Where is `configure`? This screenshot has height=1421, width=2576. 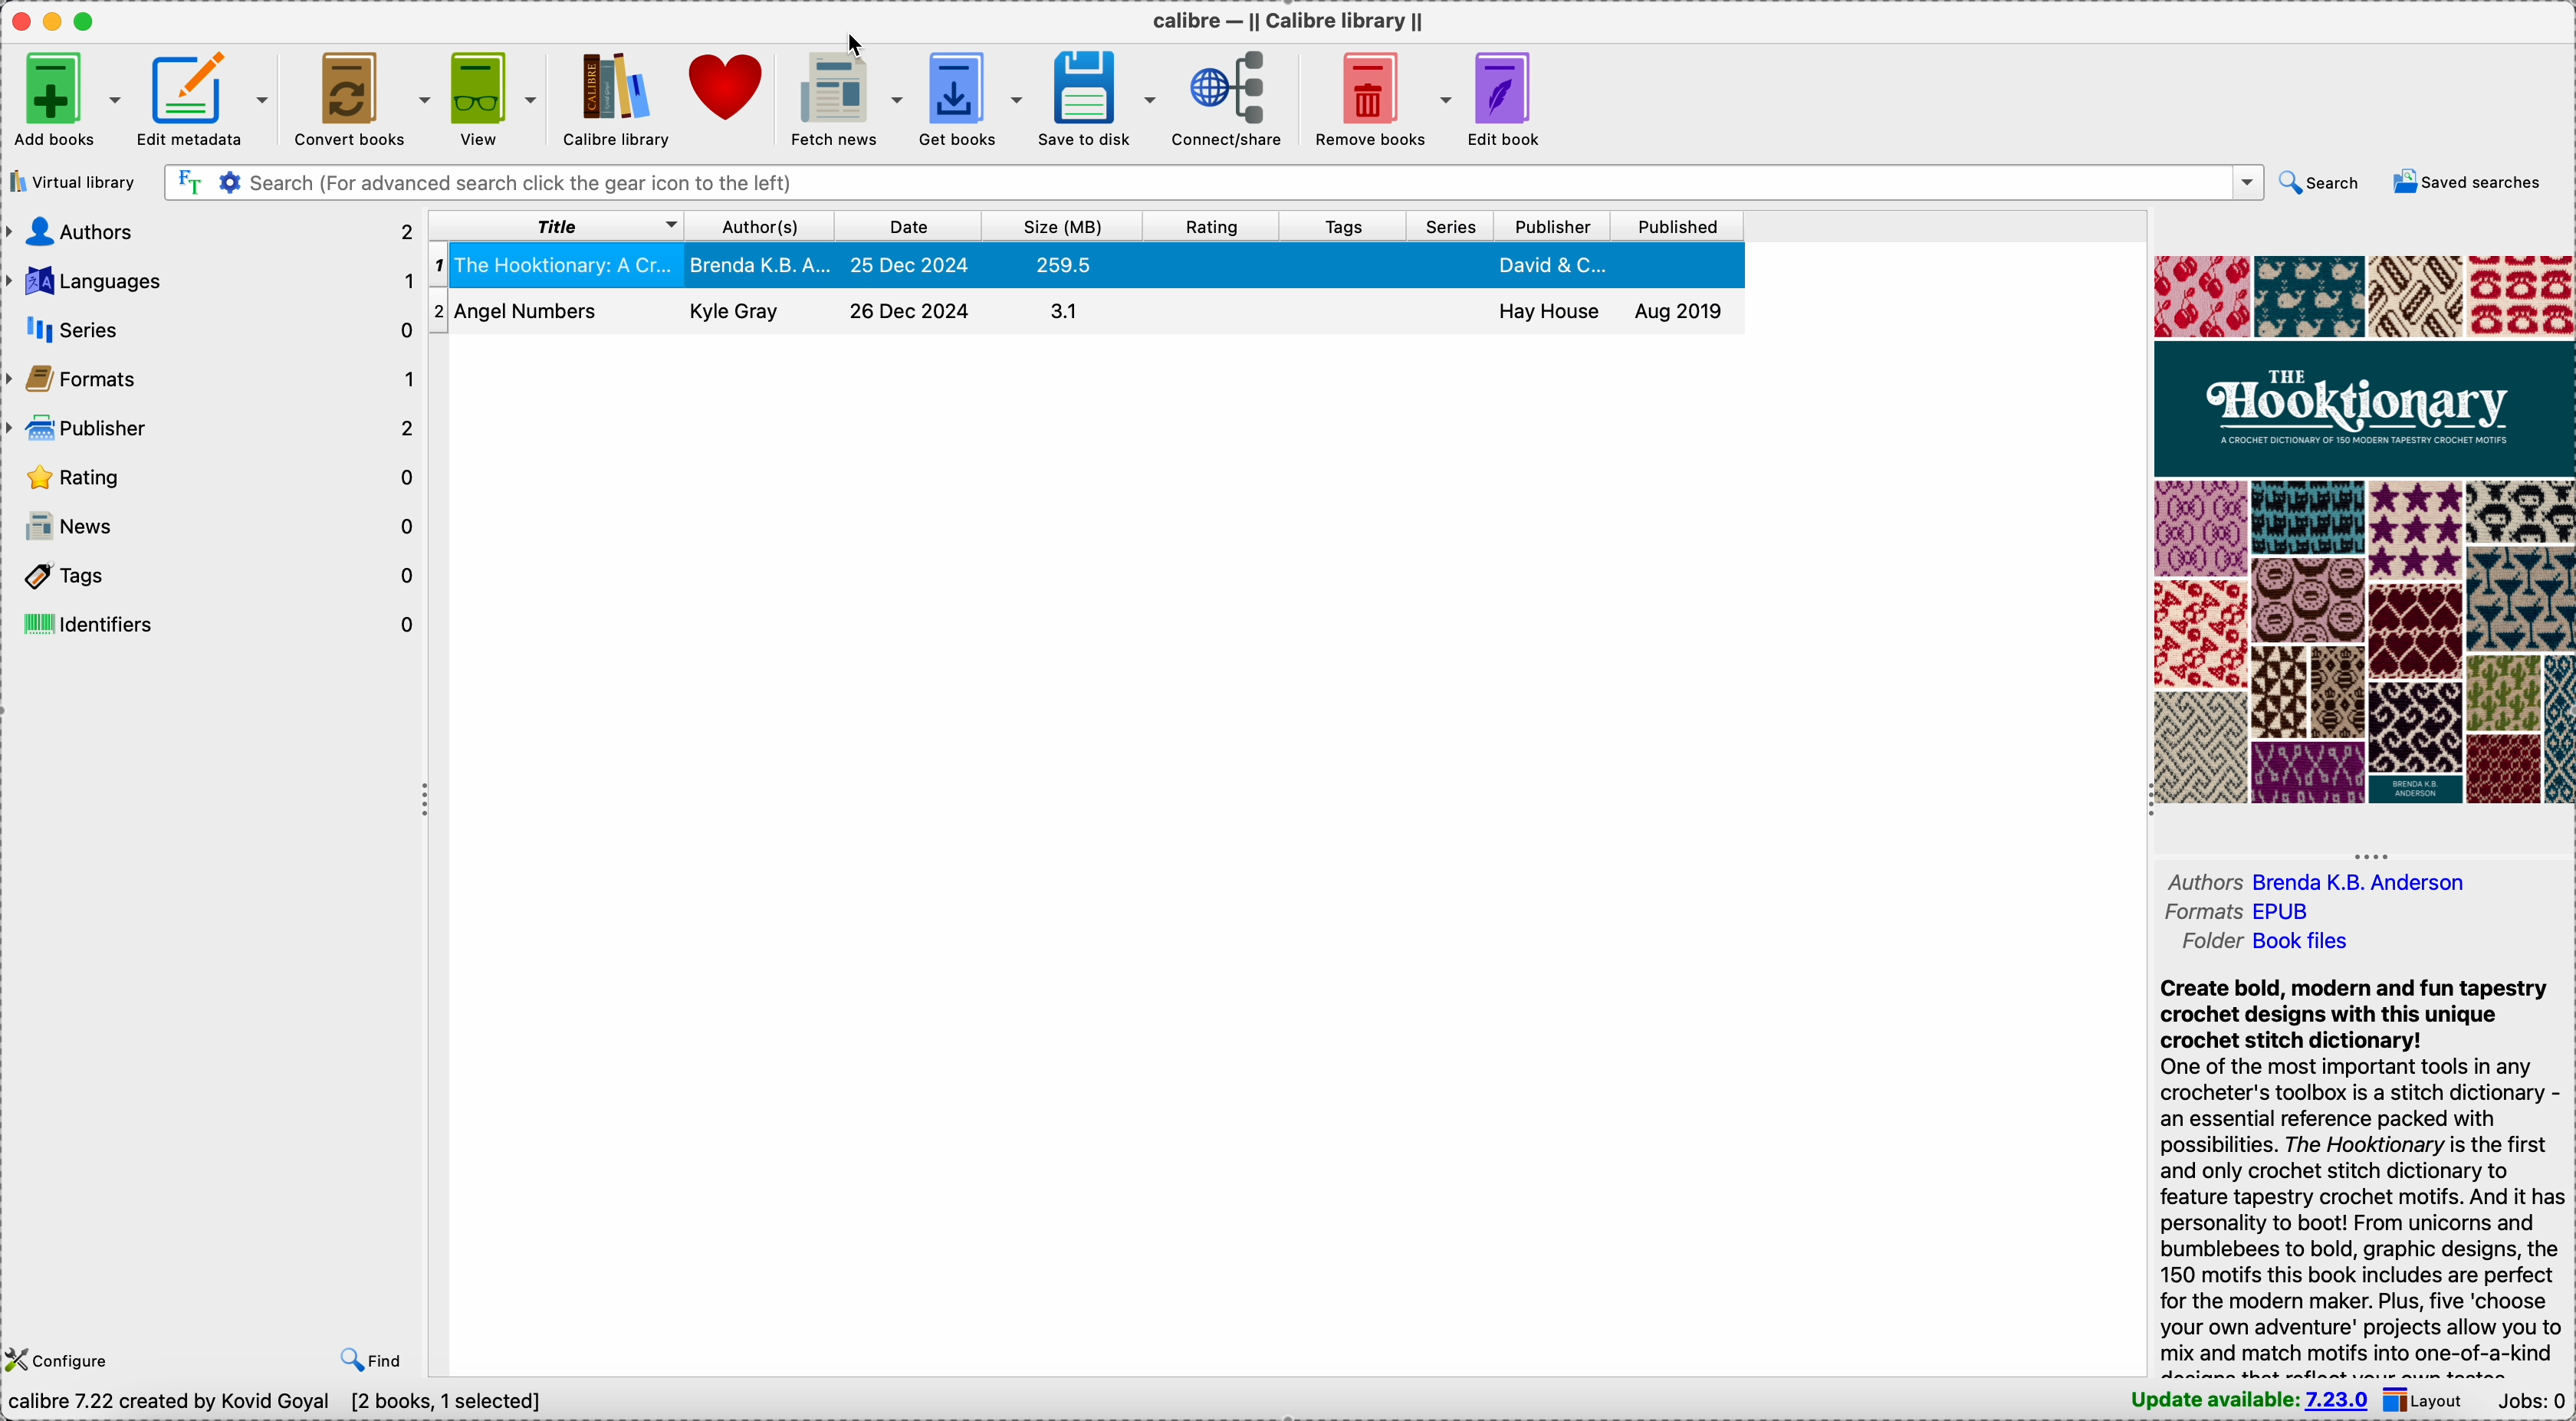 configure is located at coordinates (64, 1362).